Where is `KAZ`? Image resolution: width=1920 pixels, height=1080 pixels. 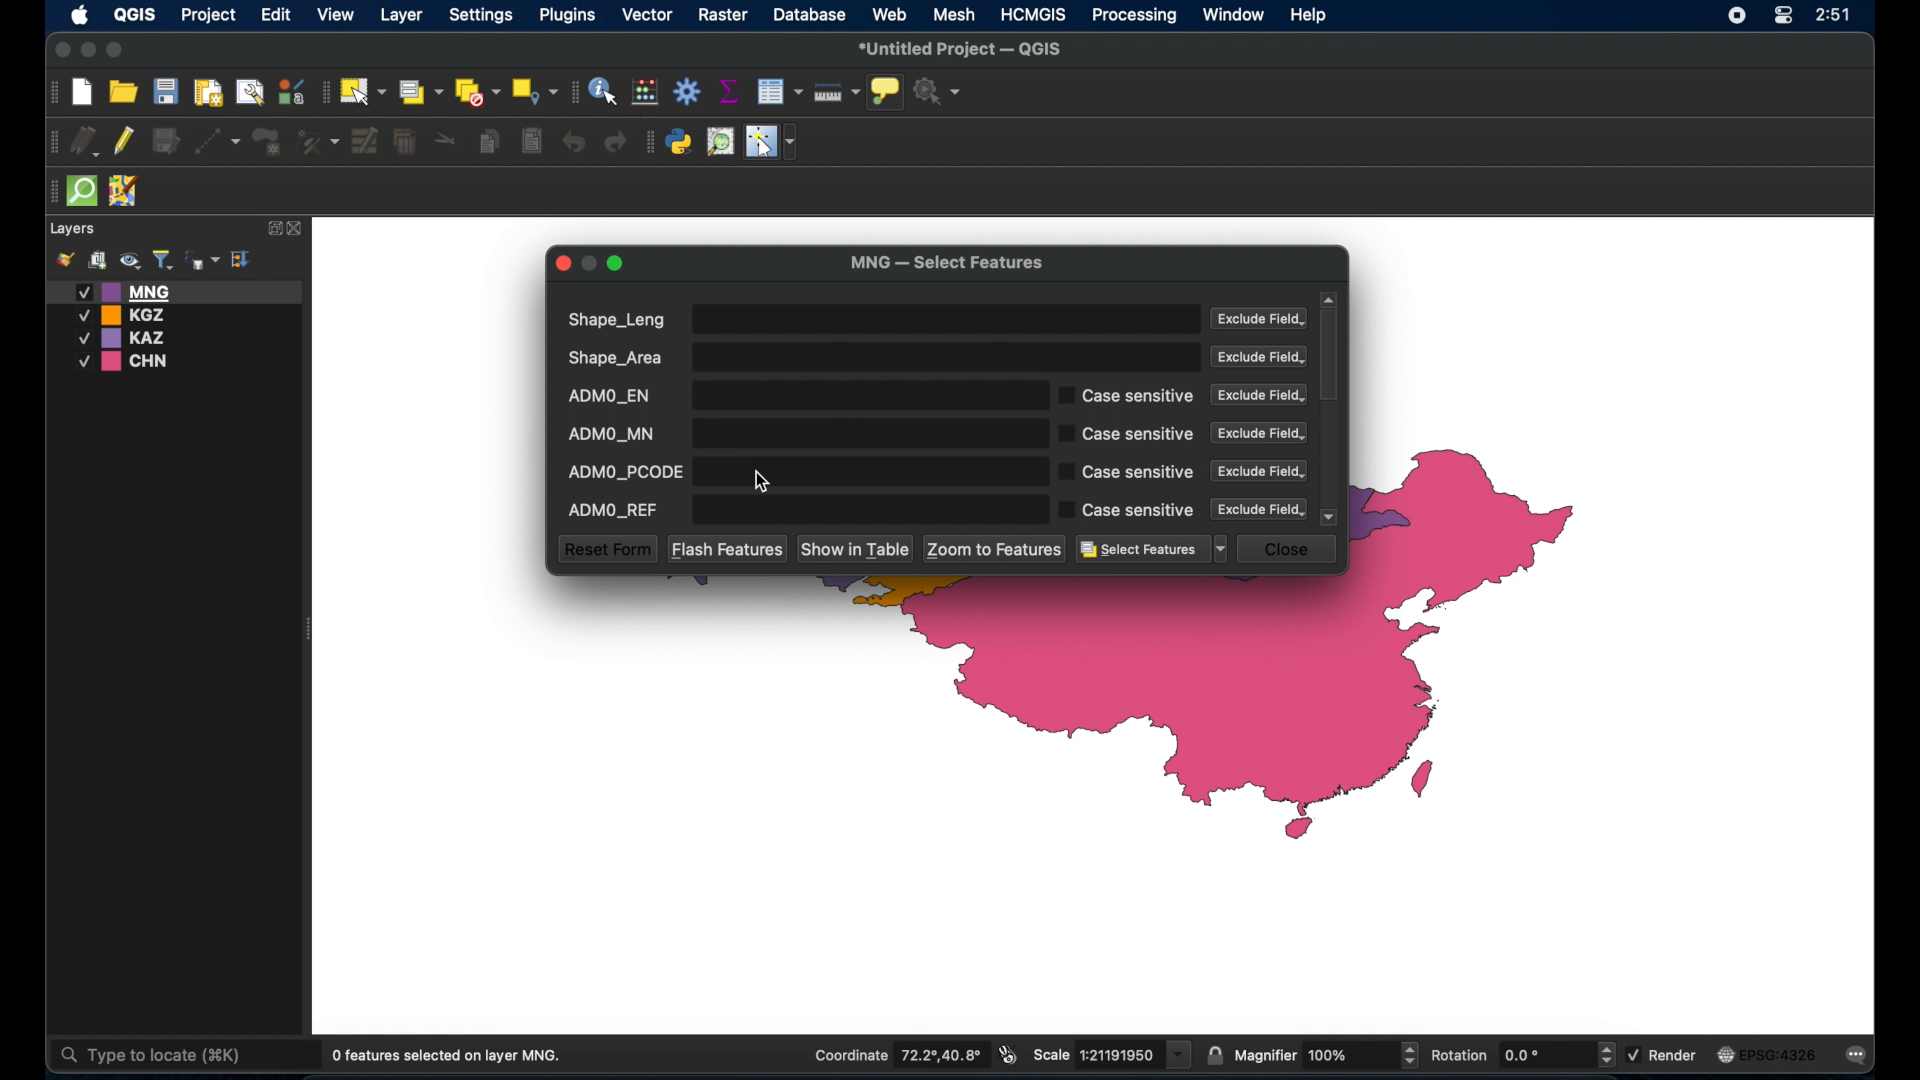
KAZ is located at coordinates (134, 338).